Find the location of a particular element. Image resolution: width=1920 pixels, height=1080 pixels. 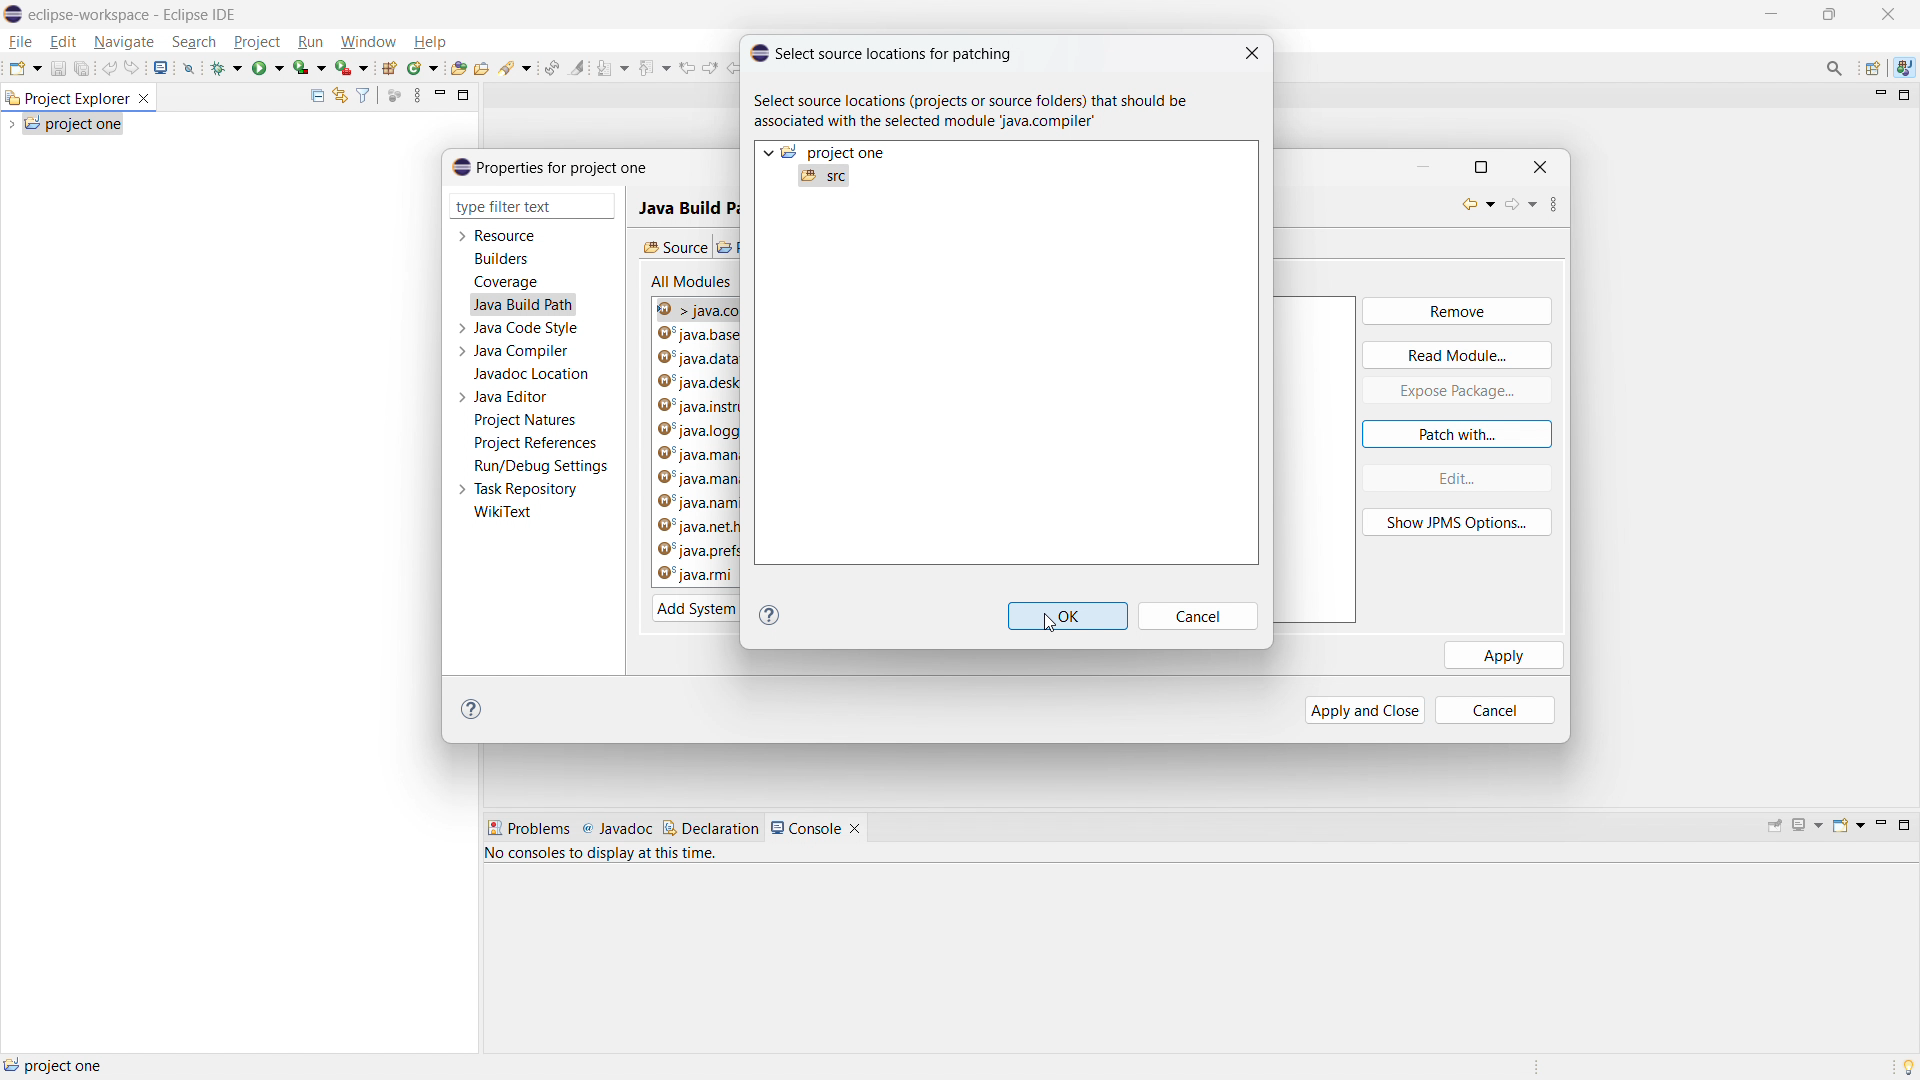

apply and close is located at coordinates (1365, 709).